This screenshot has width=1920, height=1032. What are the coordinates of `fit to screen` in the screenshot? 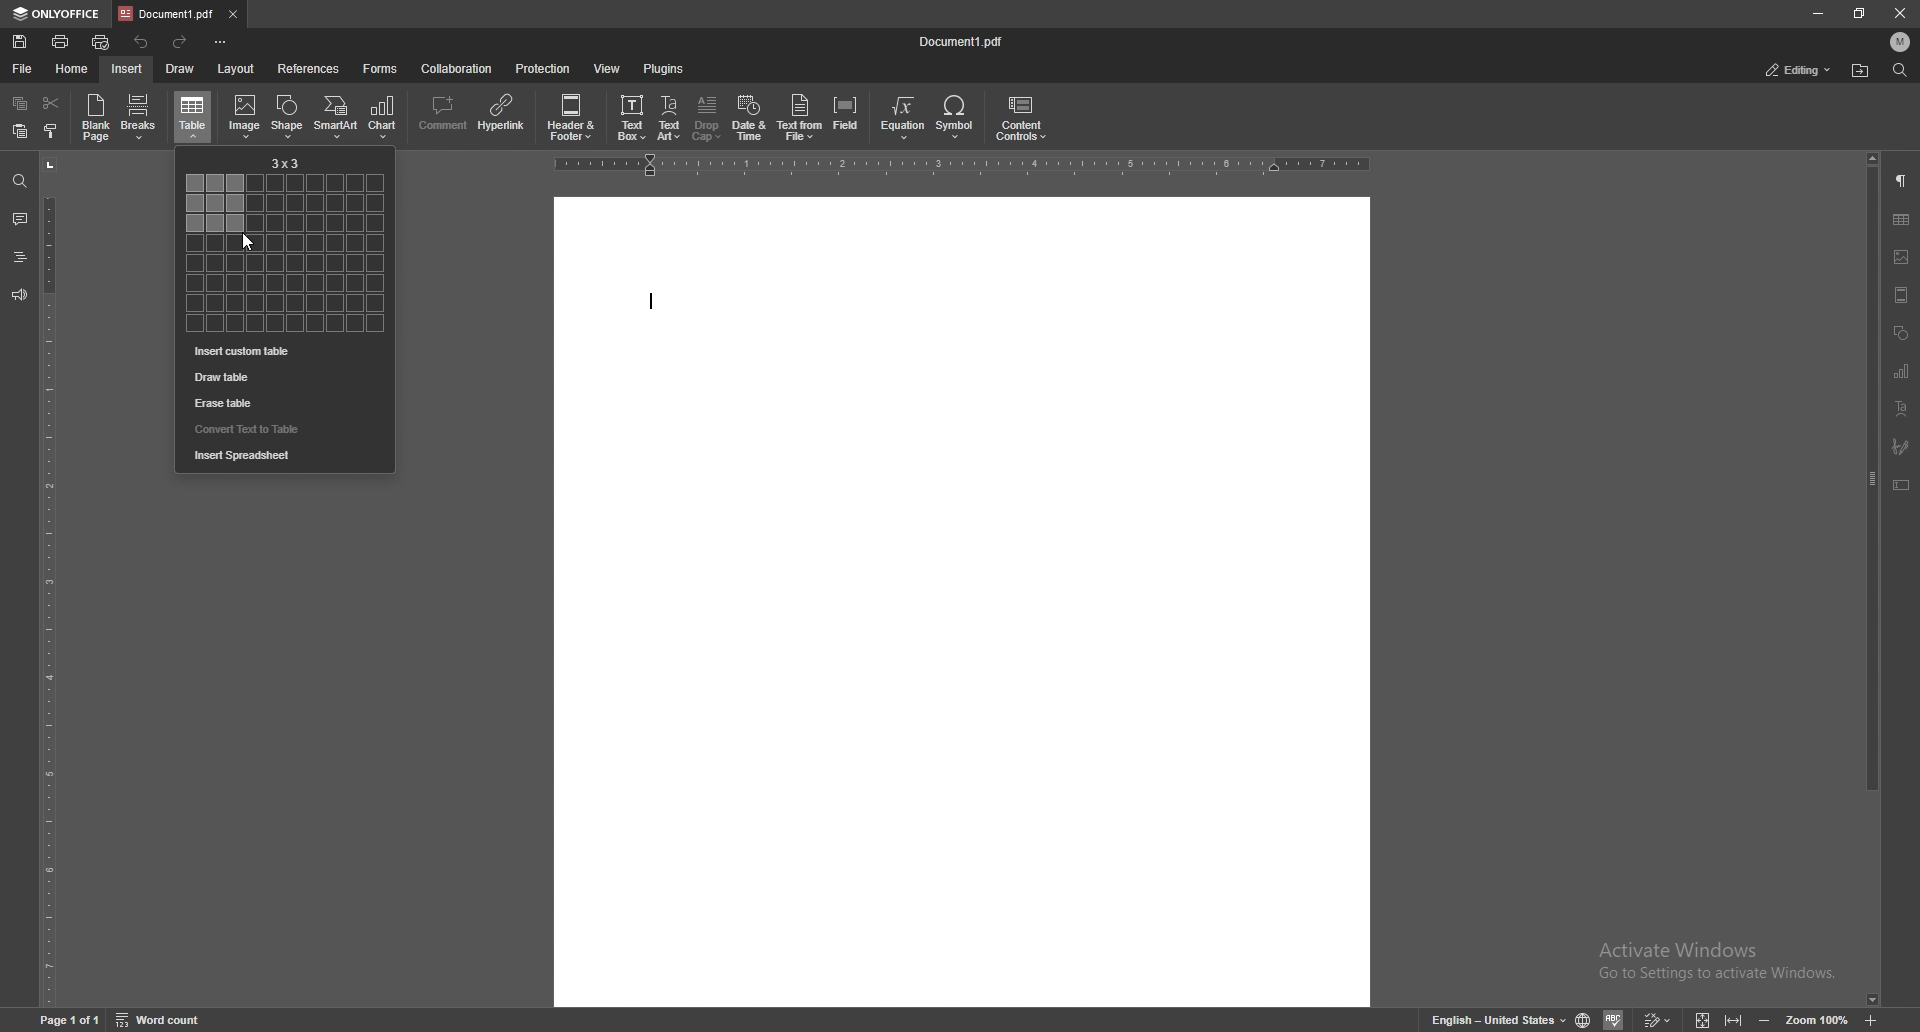 It's located at (1706, 1018).